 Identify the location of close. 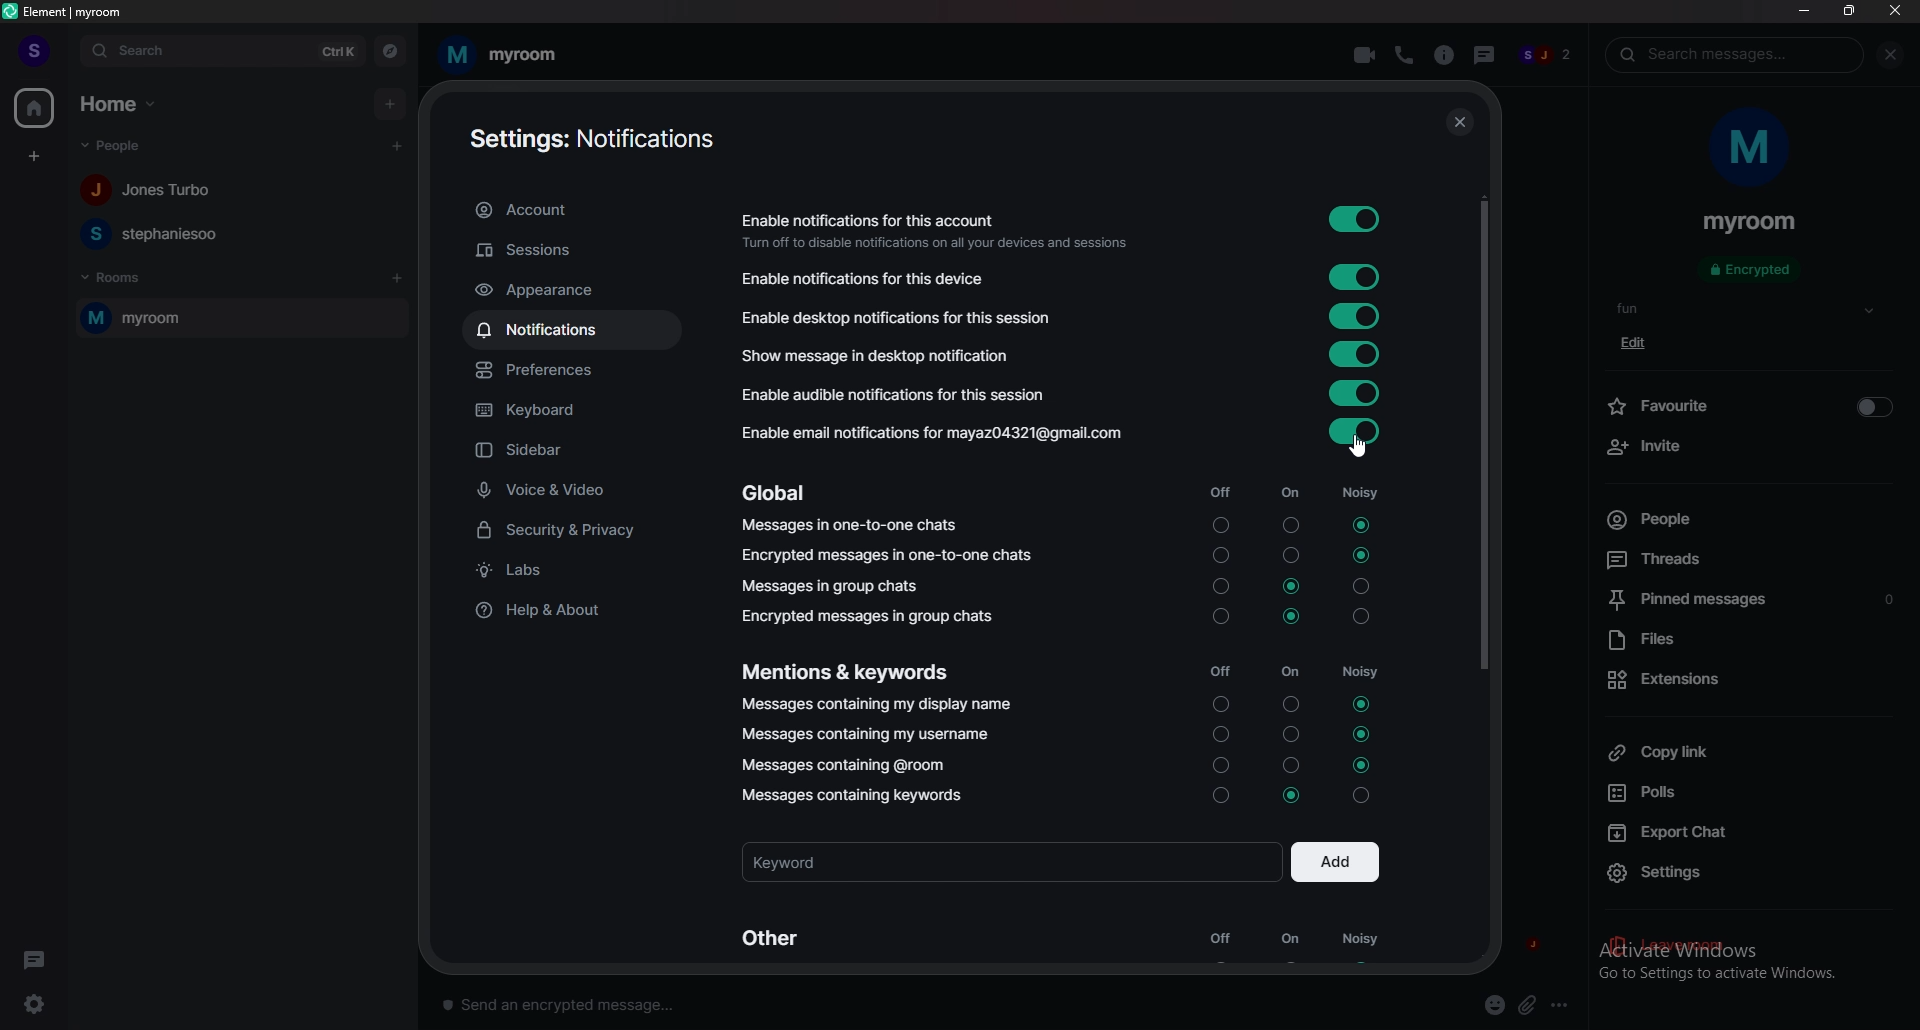
(1456, 122).